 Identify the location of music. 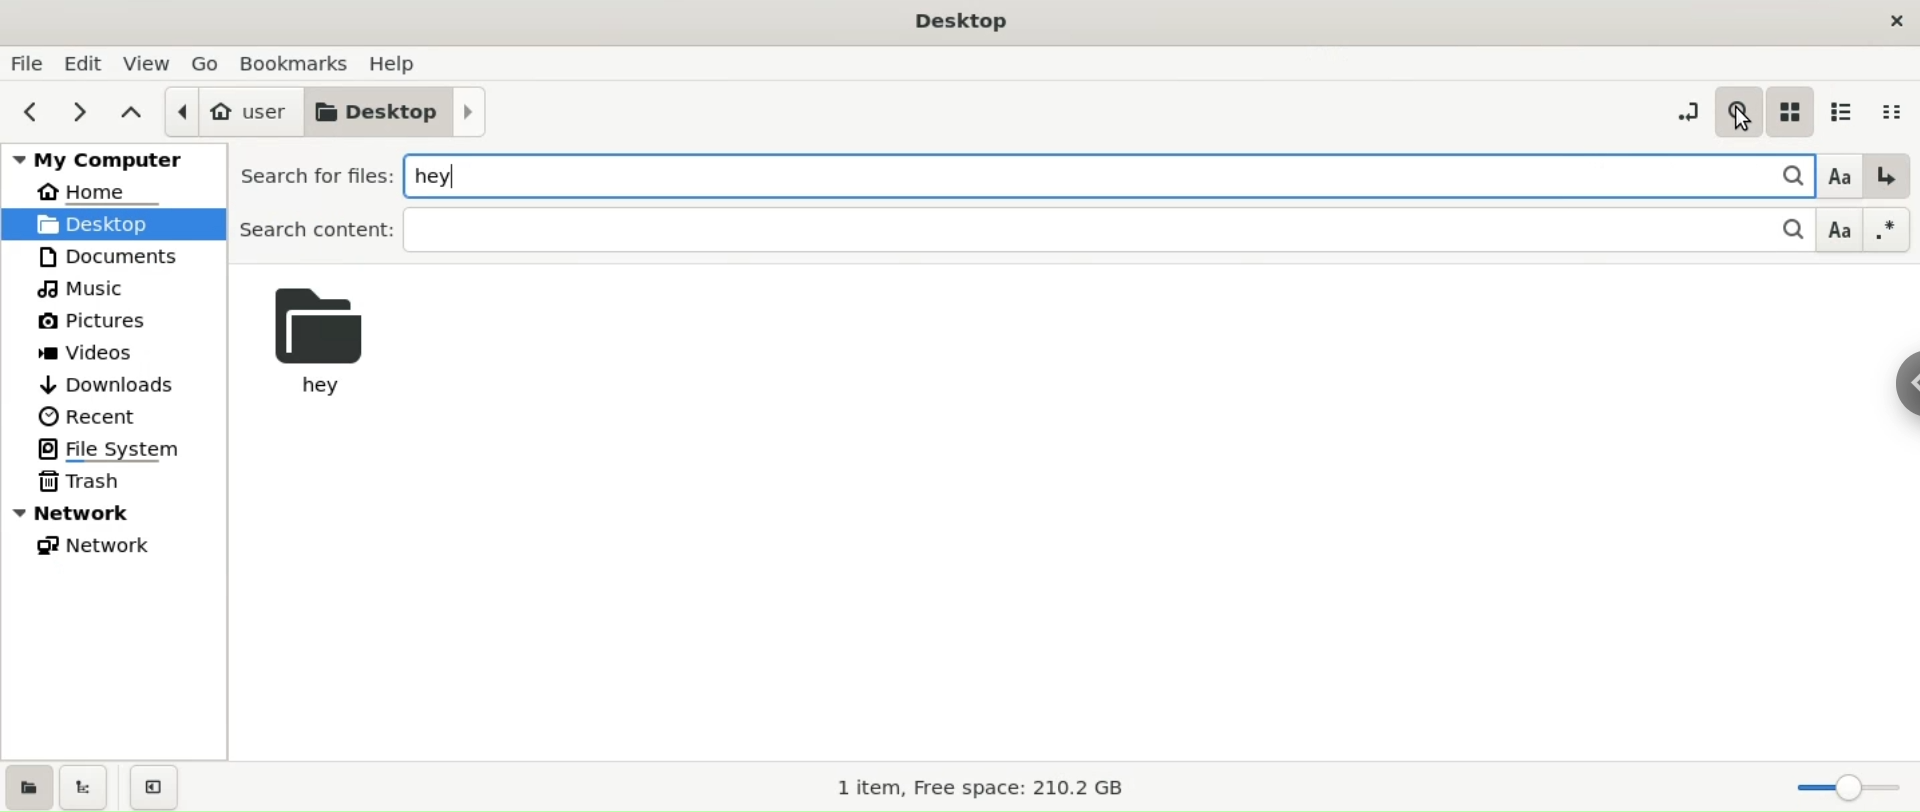
(114, 286).